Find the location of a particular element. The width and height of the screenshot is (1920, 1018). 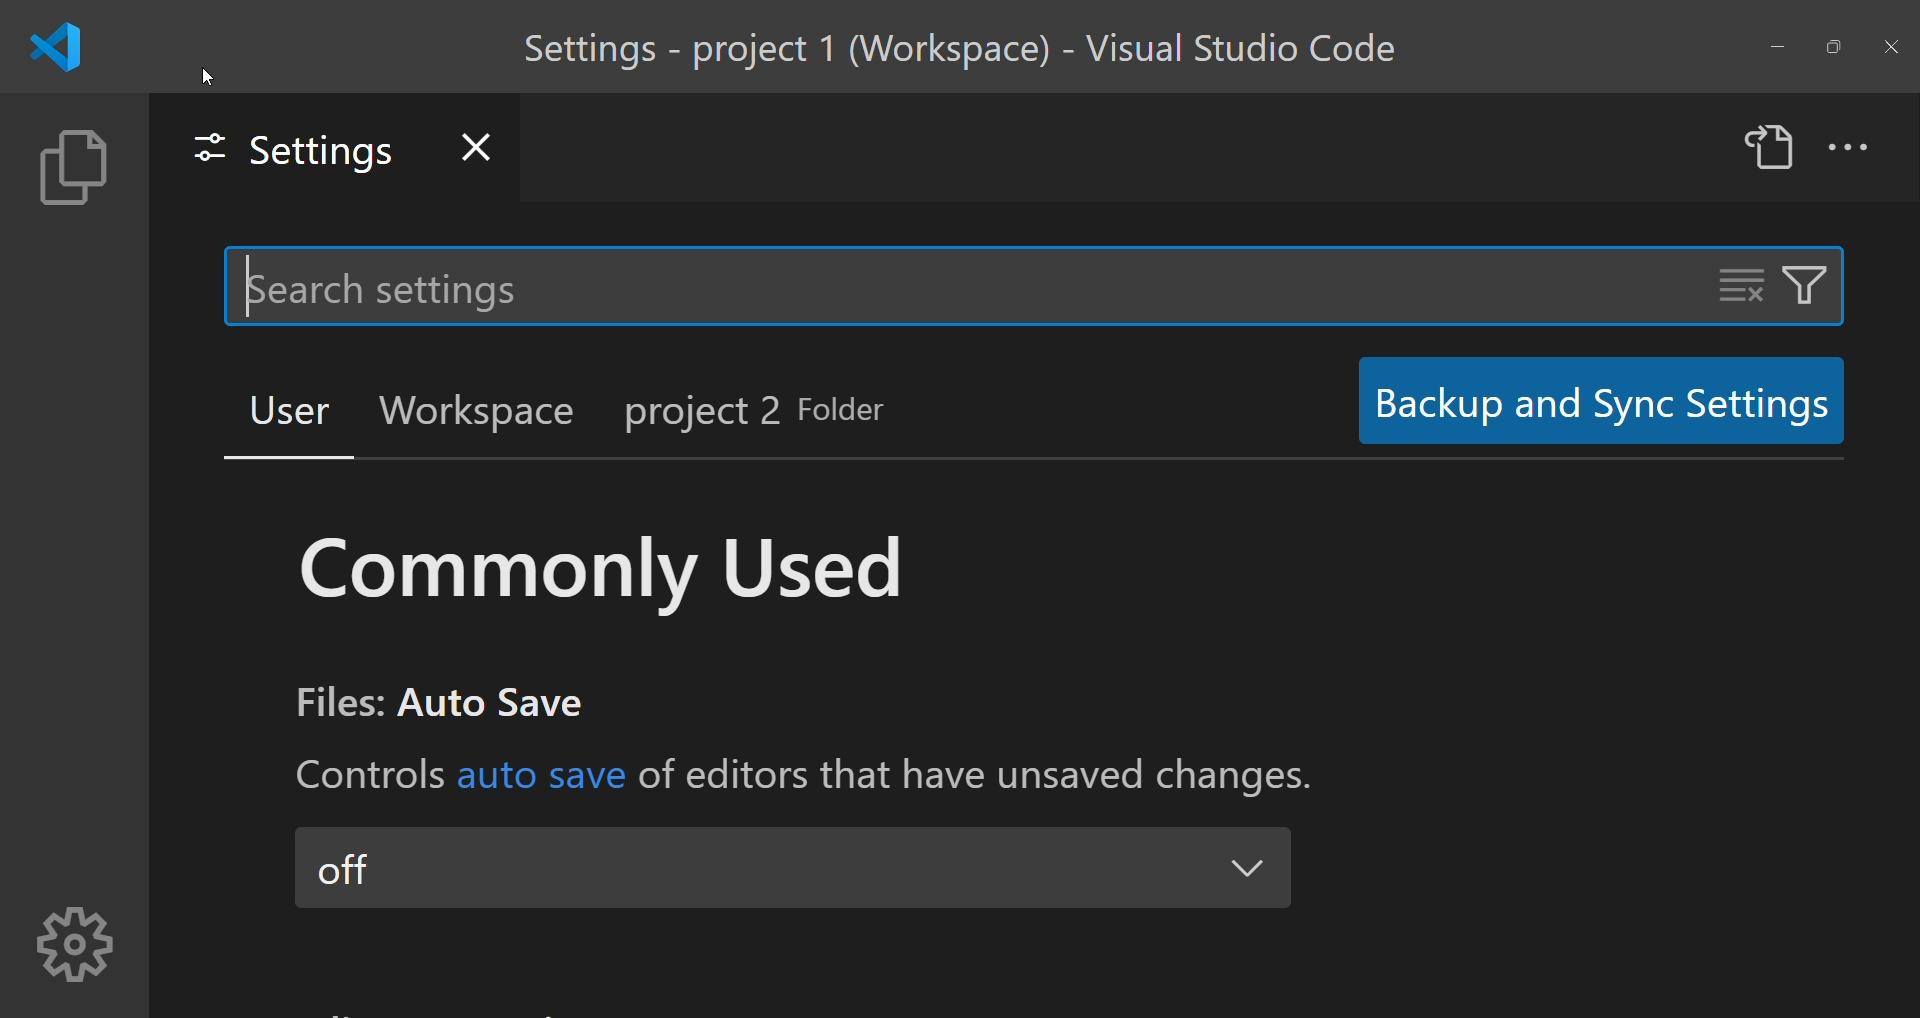

settings is located at coordinates (284, 147).